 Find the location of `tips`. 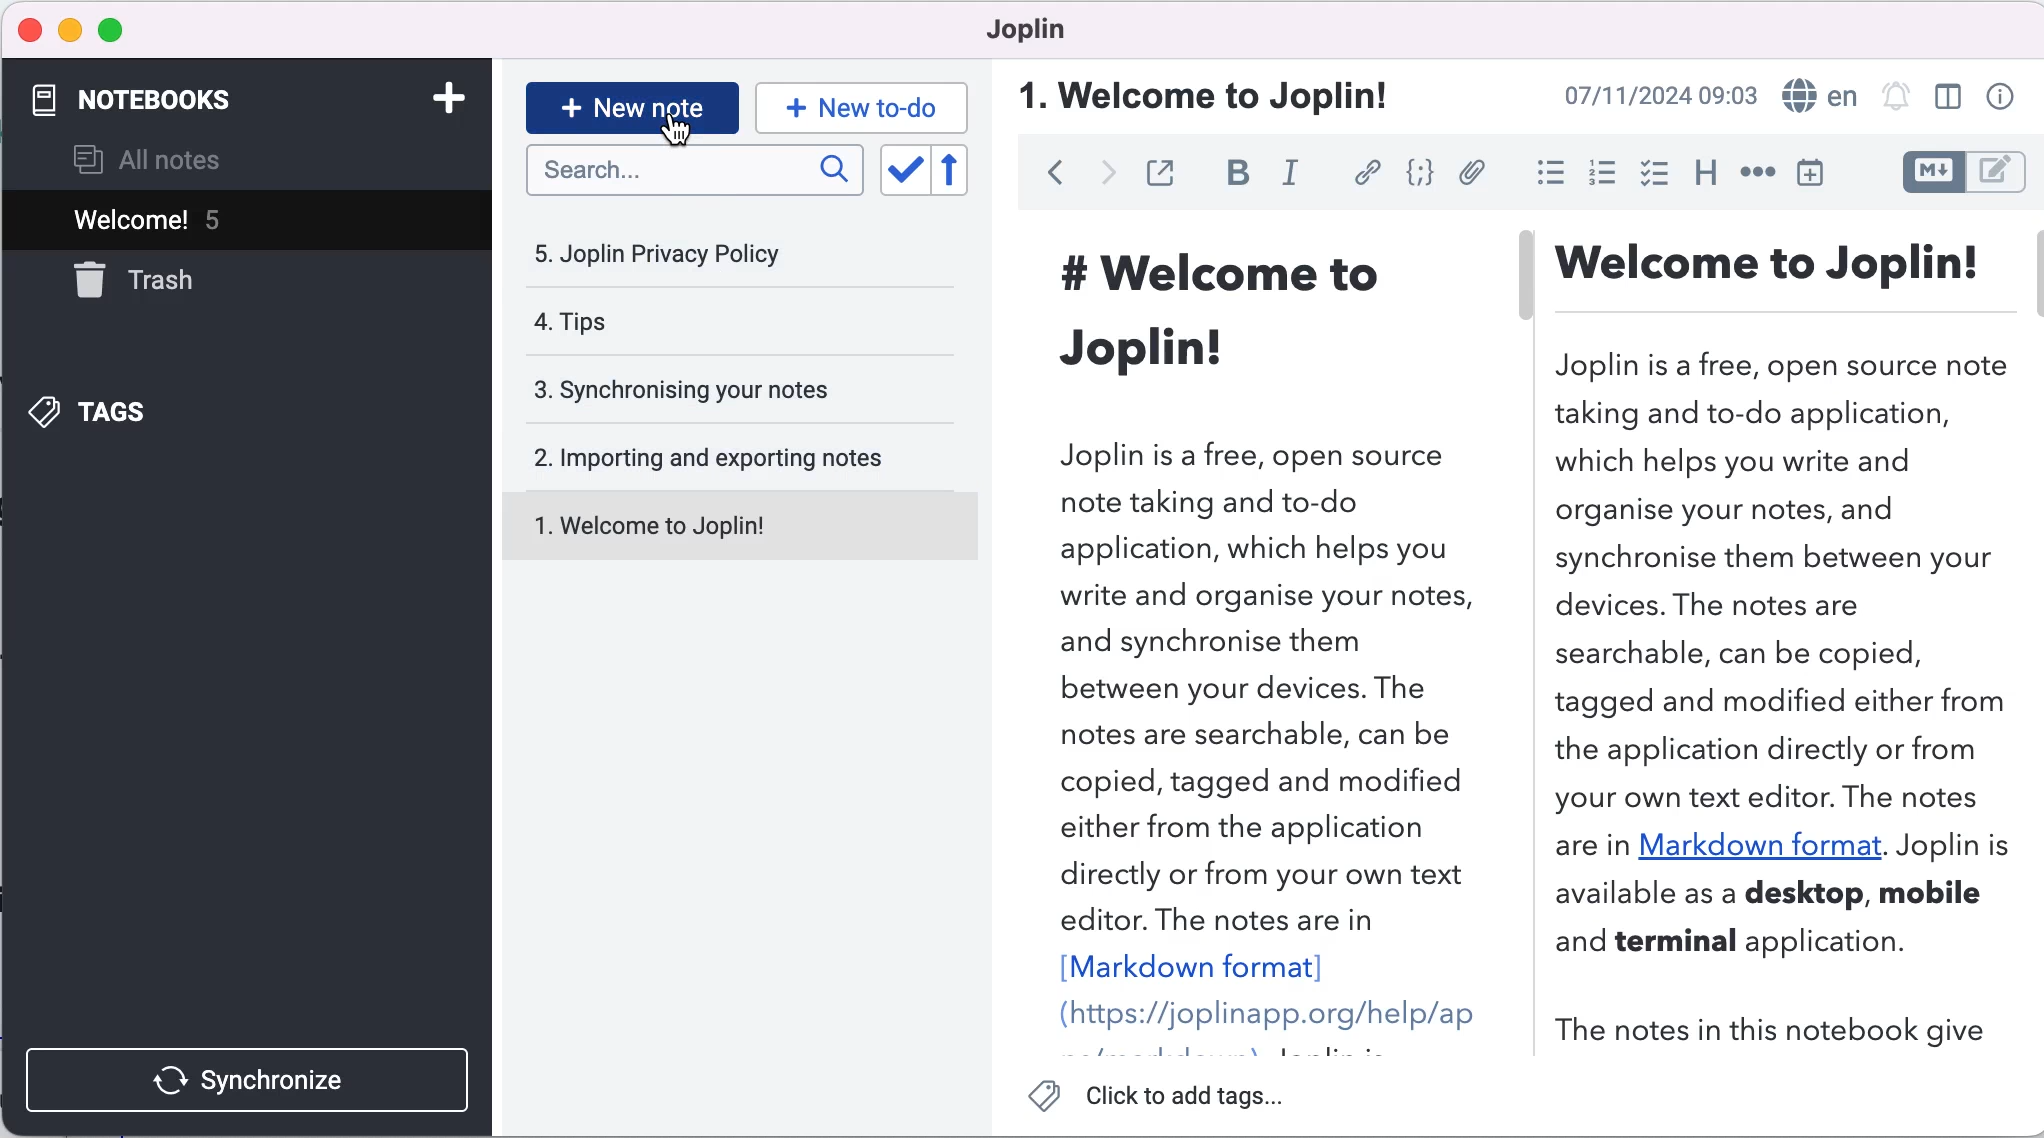

tips is located at coordinates (691, 326).